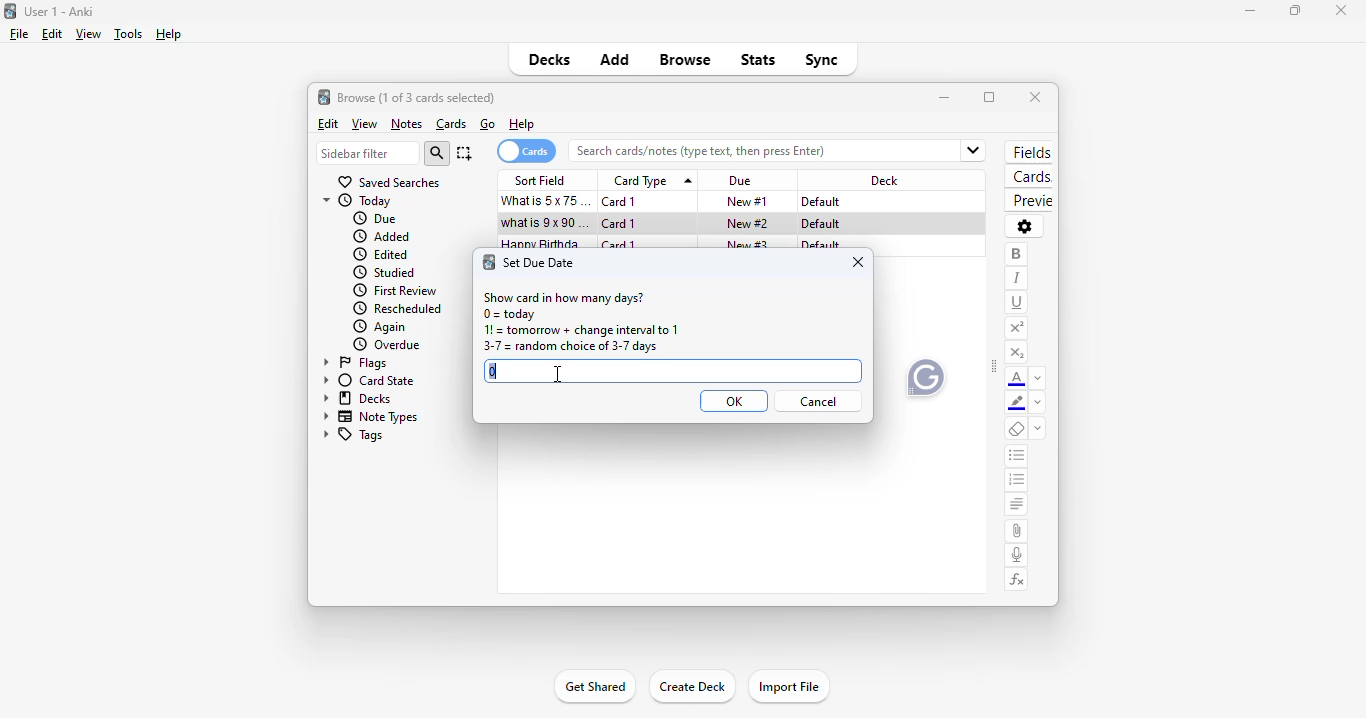 This screenshot has height=718, width=1366. Describe the element at coordinates (1019, 378) in the screenshot. I see `text color` at that location.